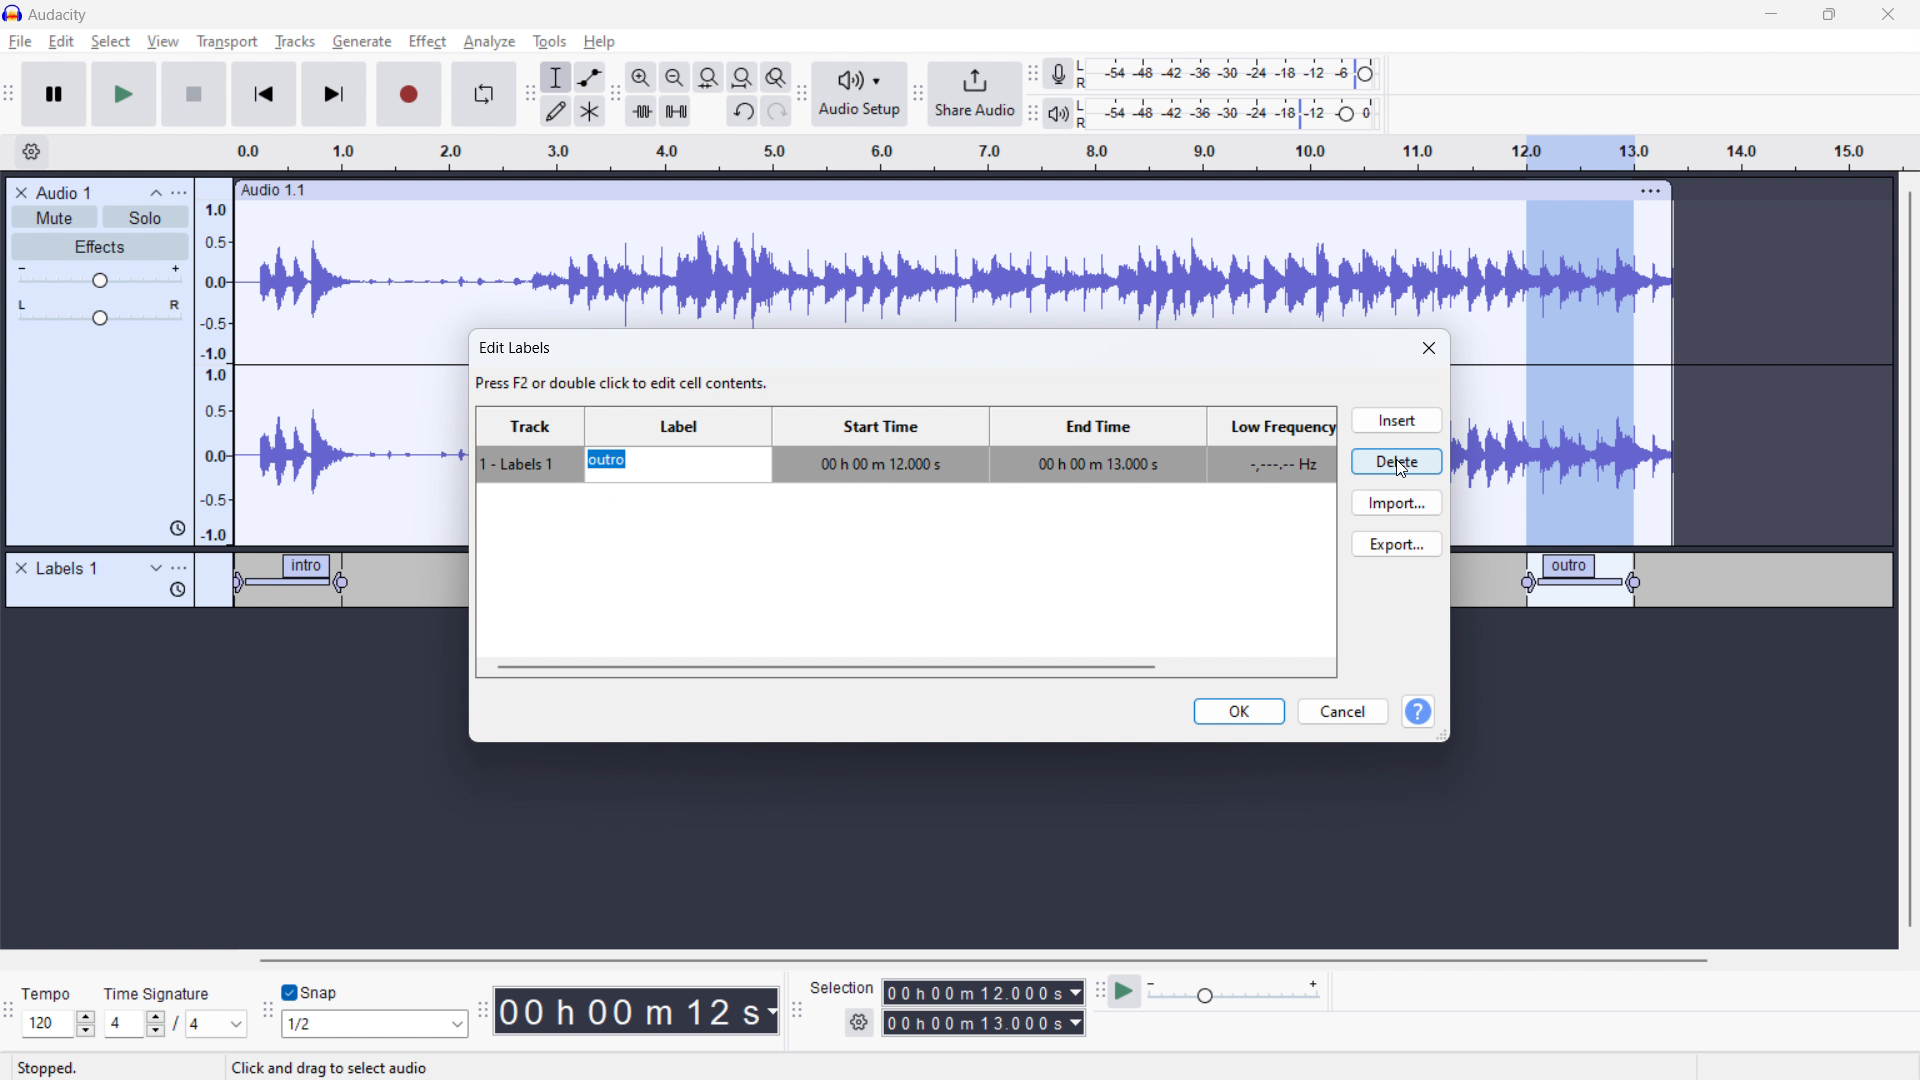 Image resolution: width=1920 pixels, height=1080 pixels. I want to click on labels options, so click(180, 570).